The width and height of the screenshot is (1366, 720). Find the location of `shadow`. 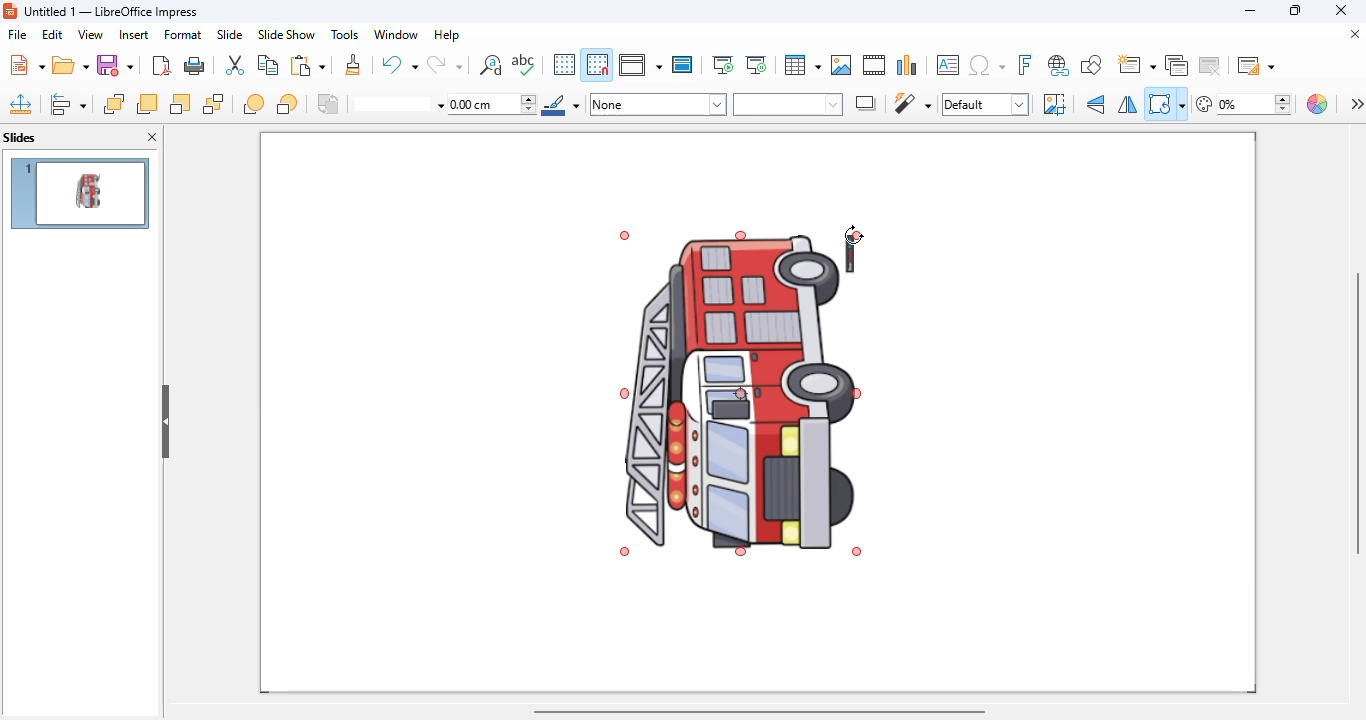

shadow is located at coordinates (867, 103).